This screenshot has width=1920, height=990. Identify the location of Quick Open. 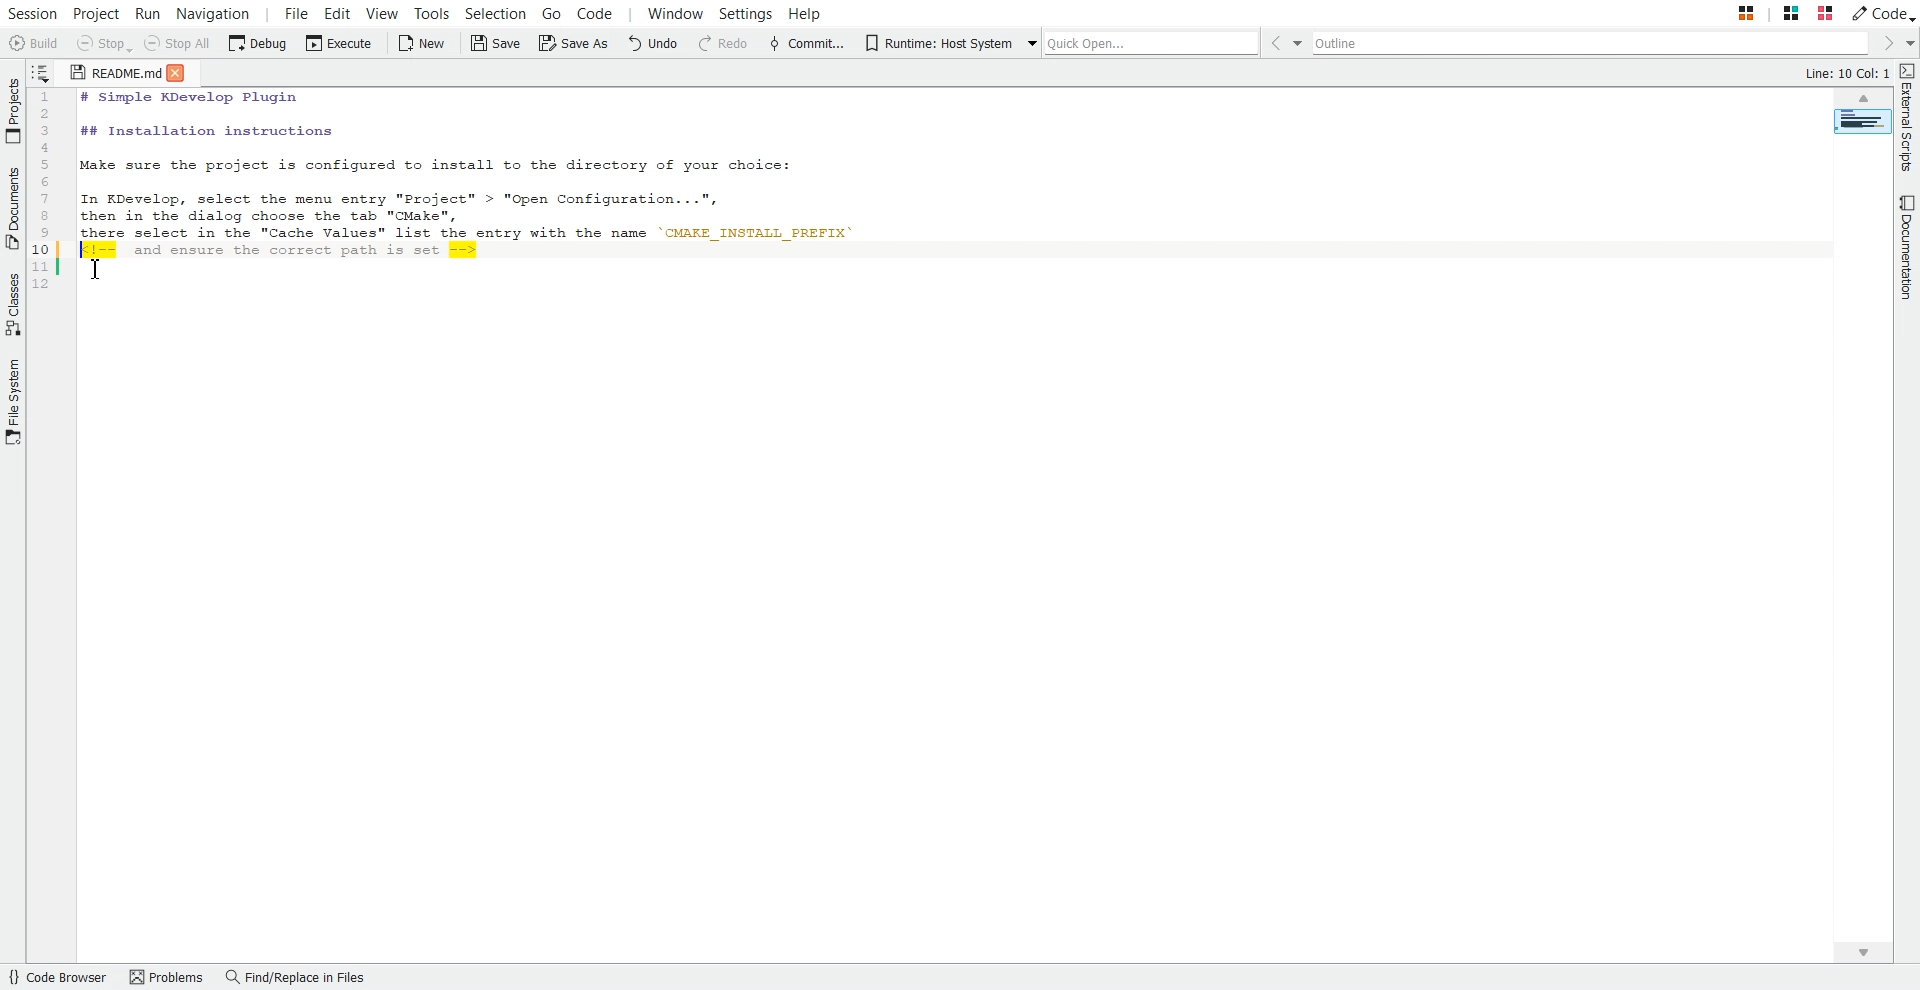
(1145, 42).